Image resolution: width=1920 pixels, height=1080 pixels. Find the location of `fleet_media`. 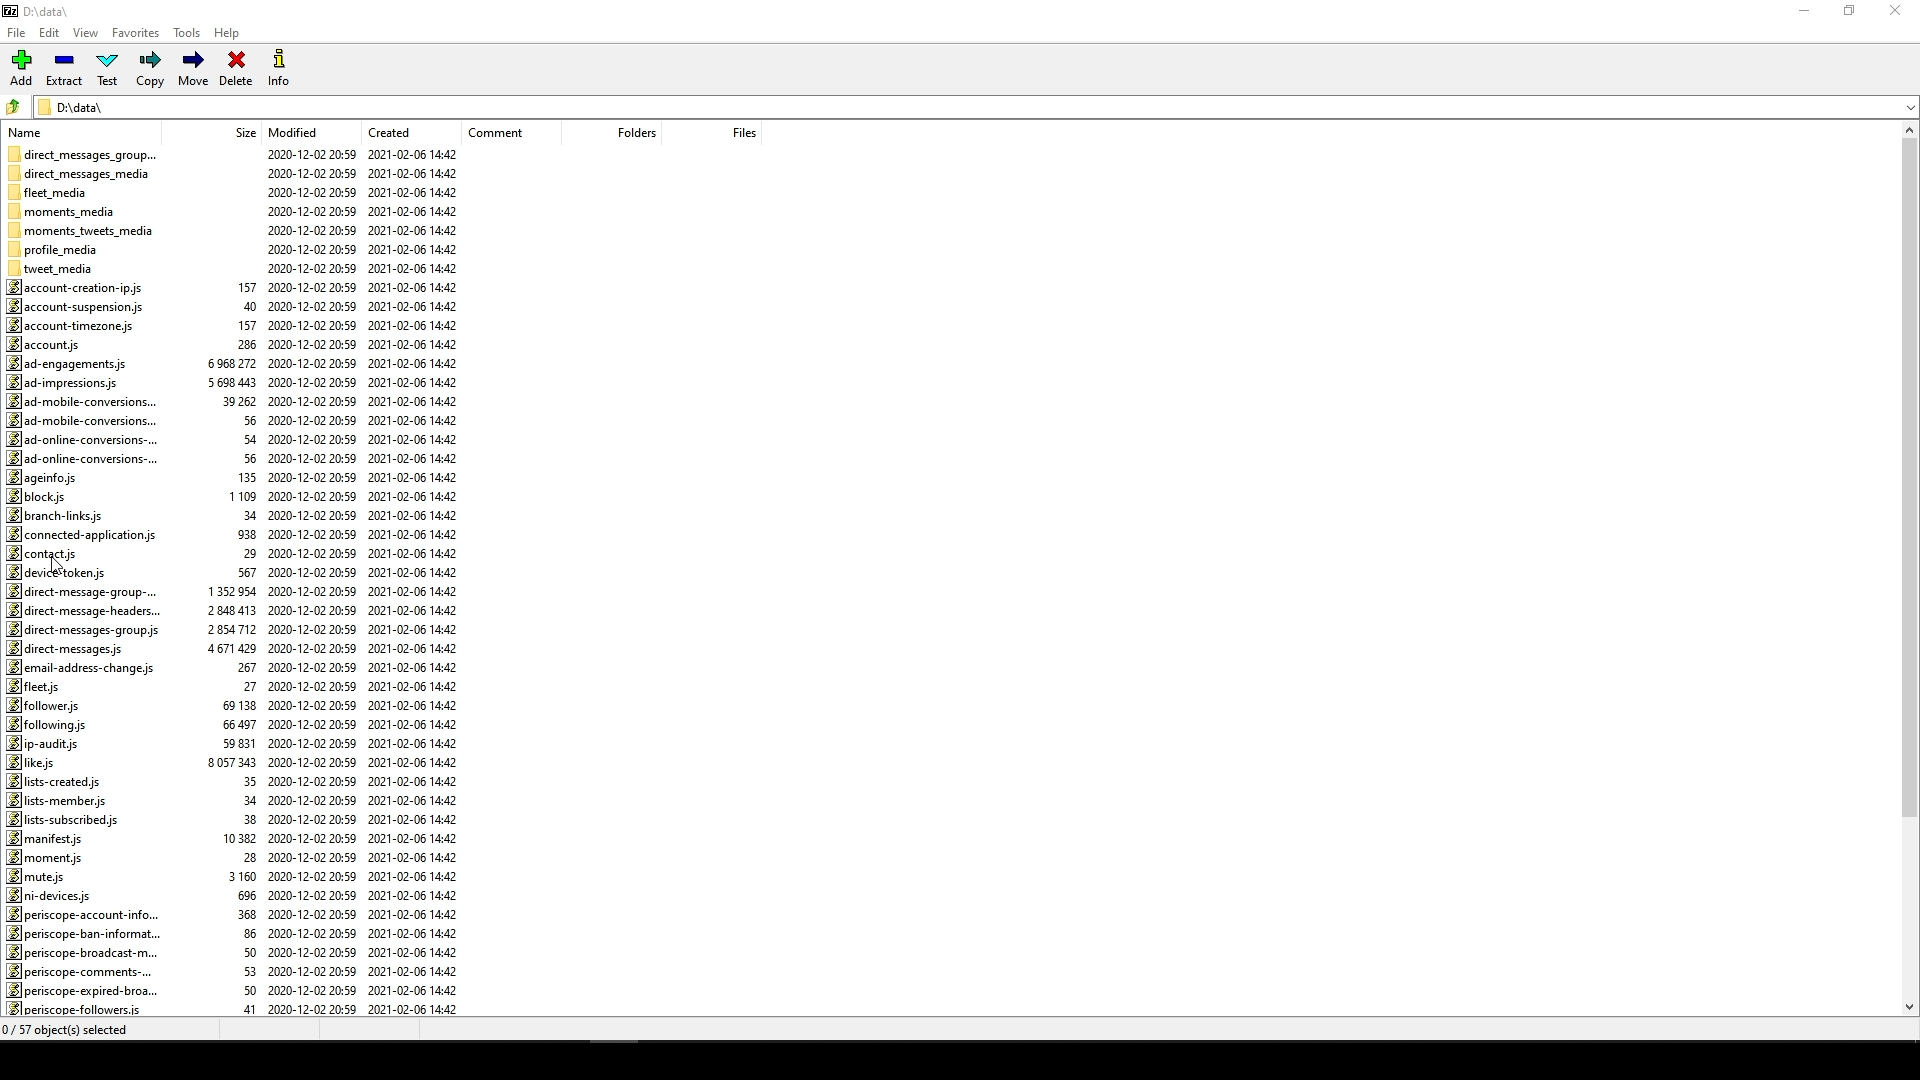

fleet_media is located at coordinates (51, 191).